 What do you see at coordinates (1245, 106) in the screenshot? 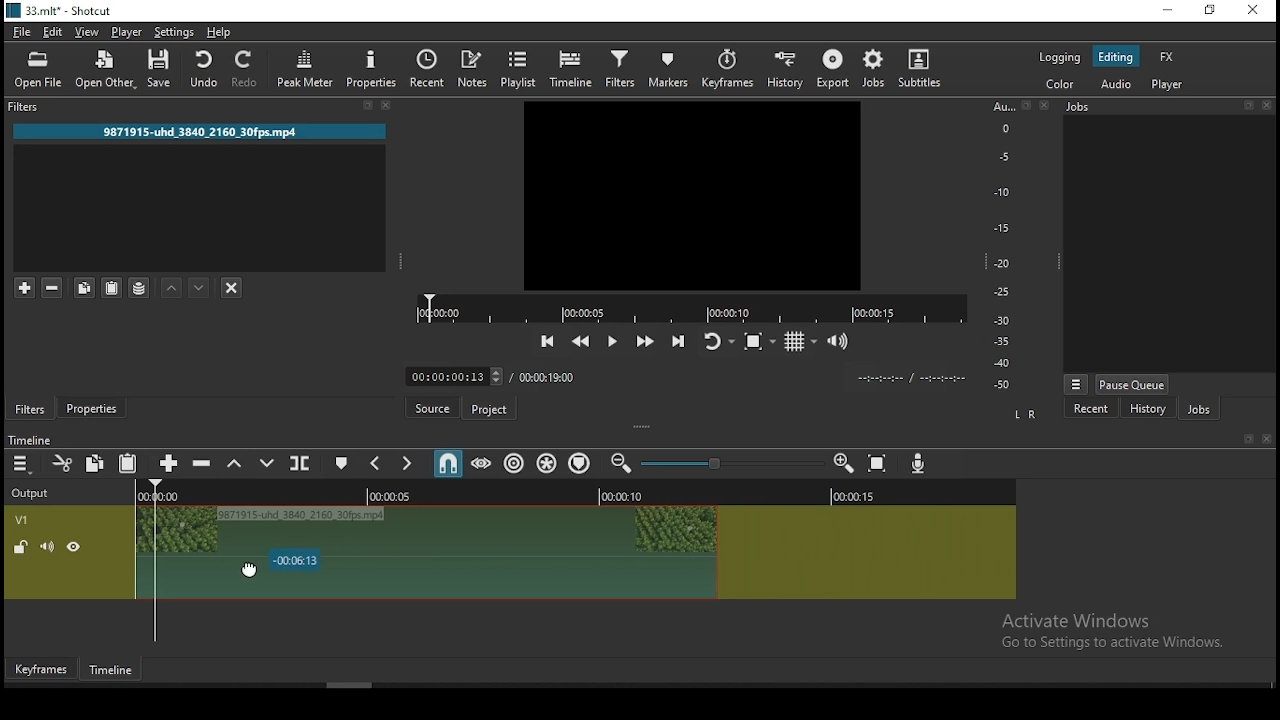
I see `bookmark` at bounding box center [1245, 106].